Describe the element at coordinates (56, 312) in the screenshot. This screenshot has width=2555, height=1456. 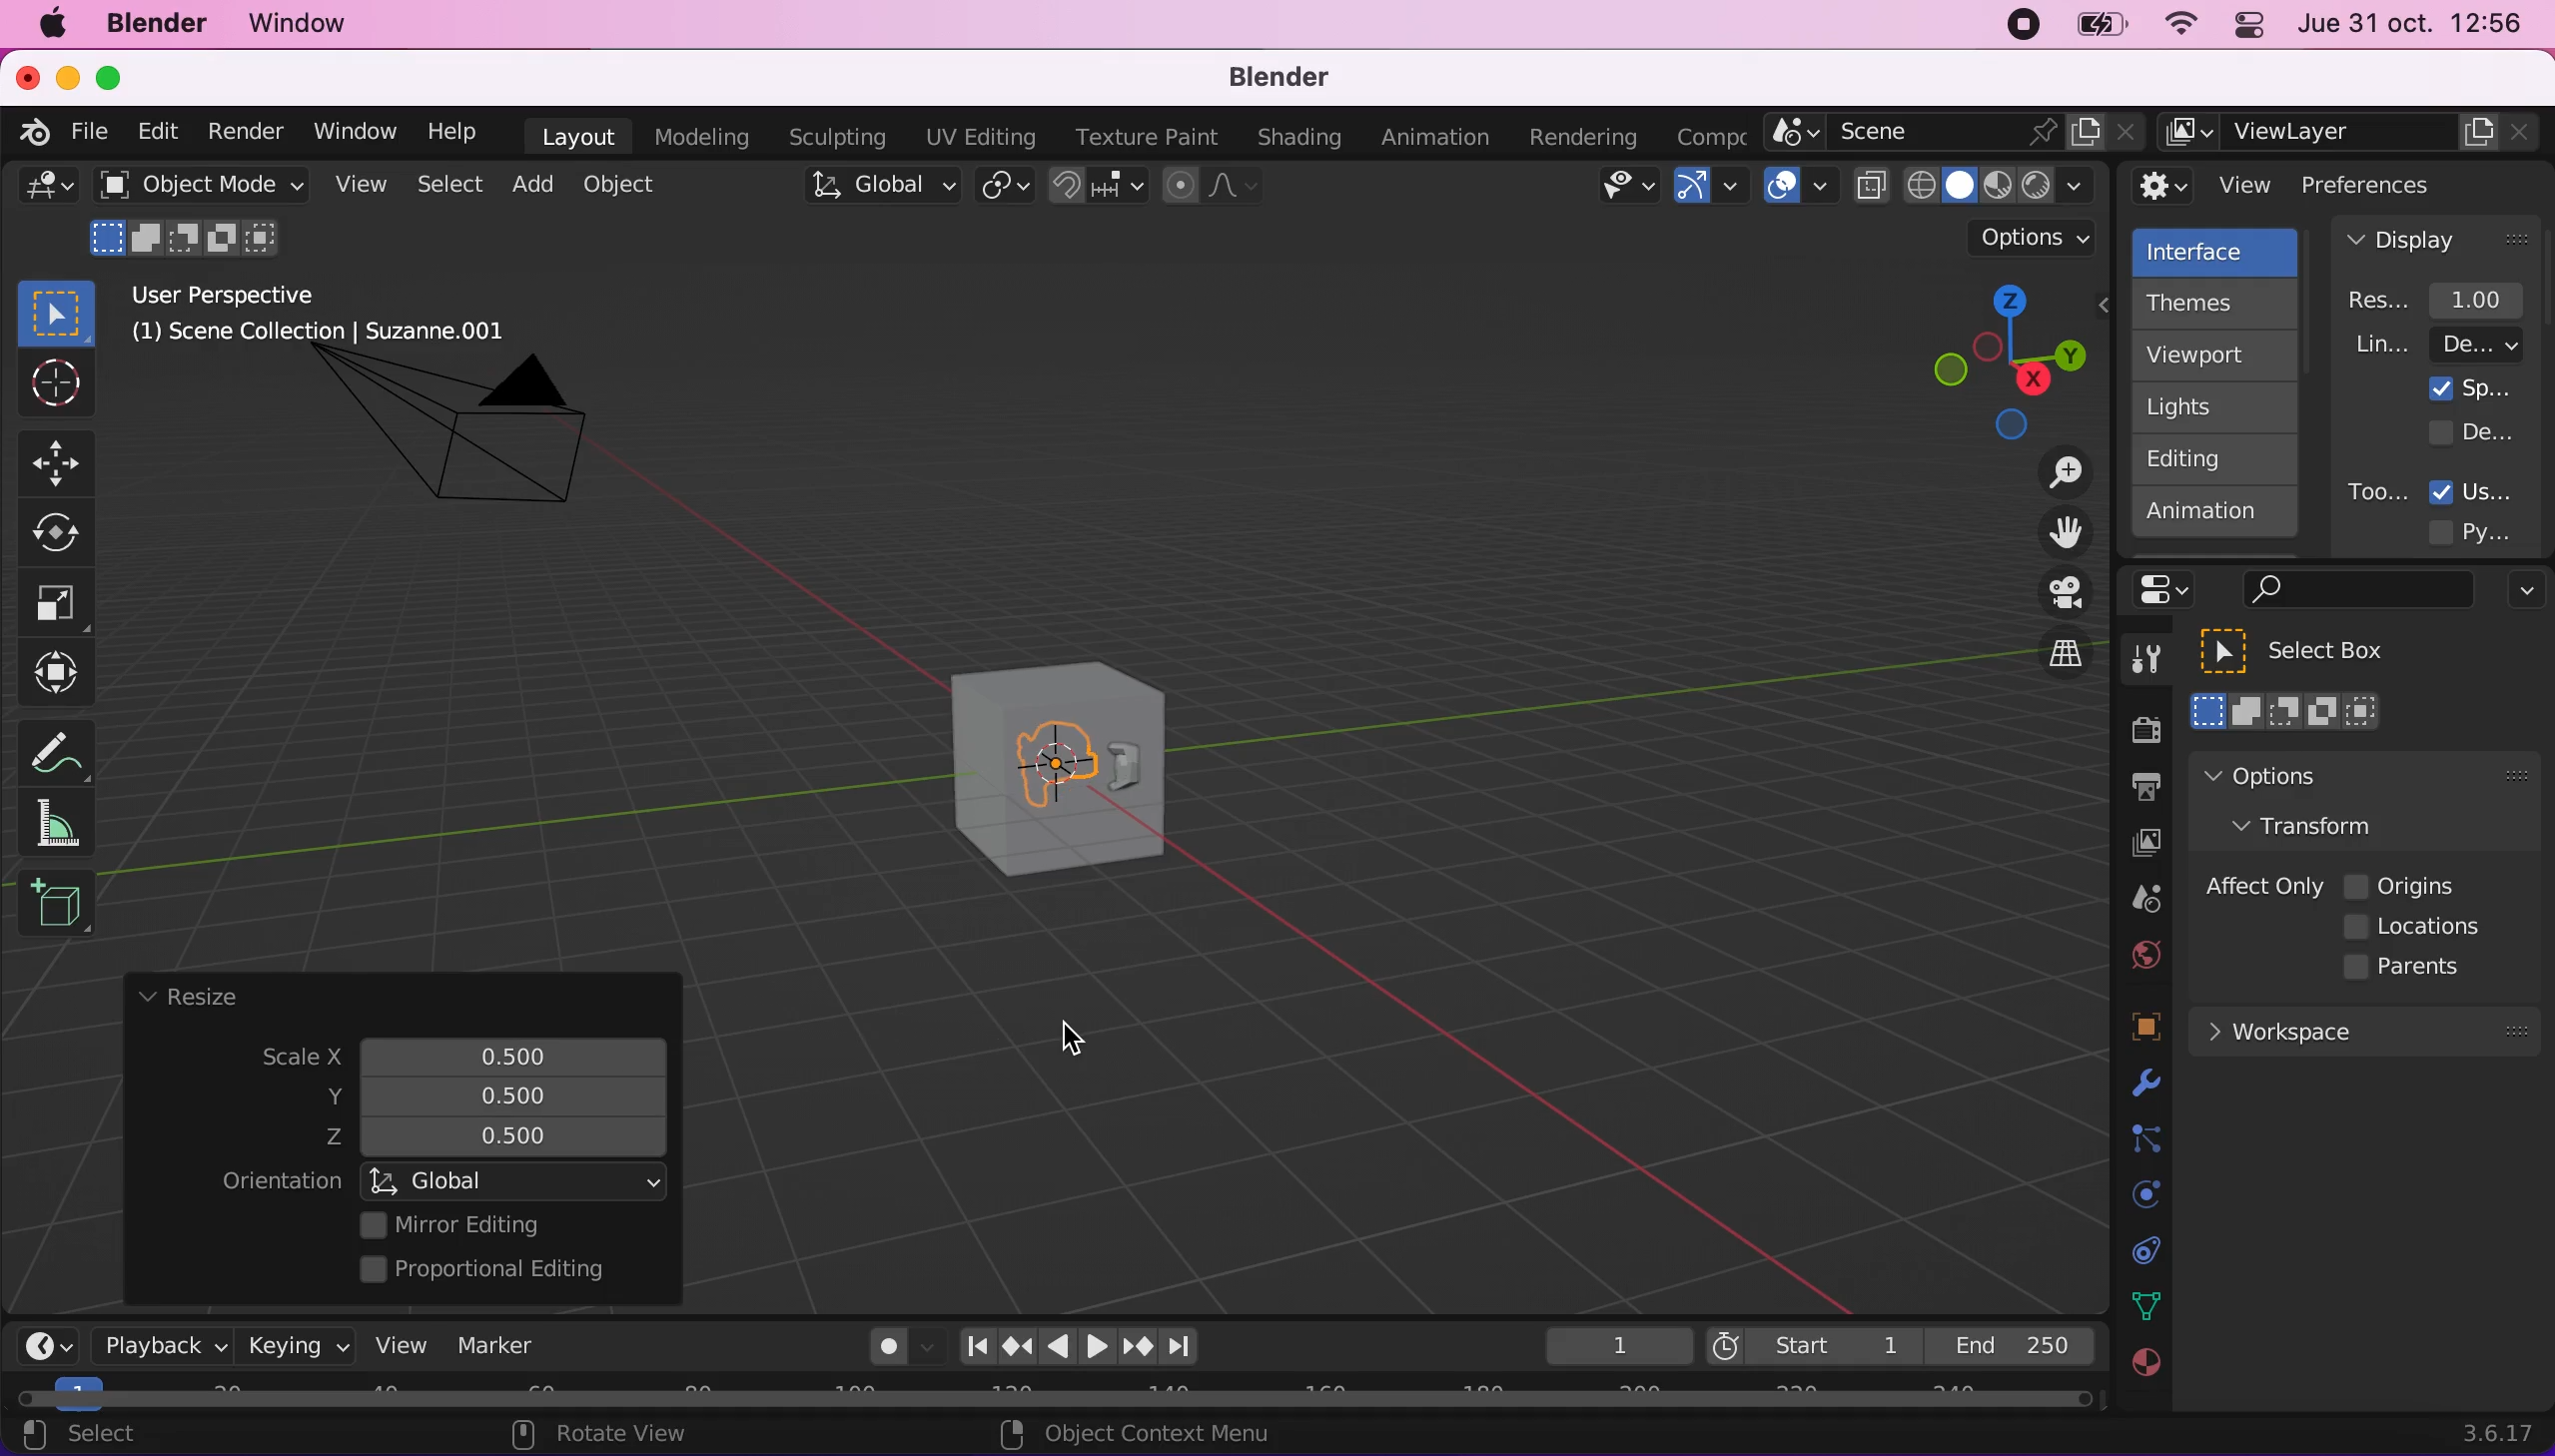
I see `select box` at that location.